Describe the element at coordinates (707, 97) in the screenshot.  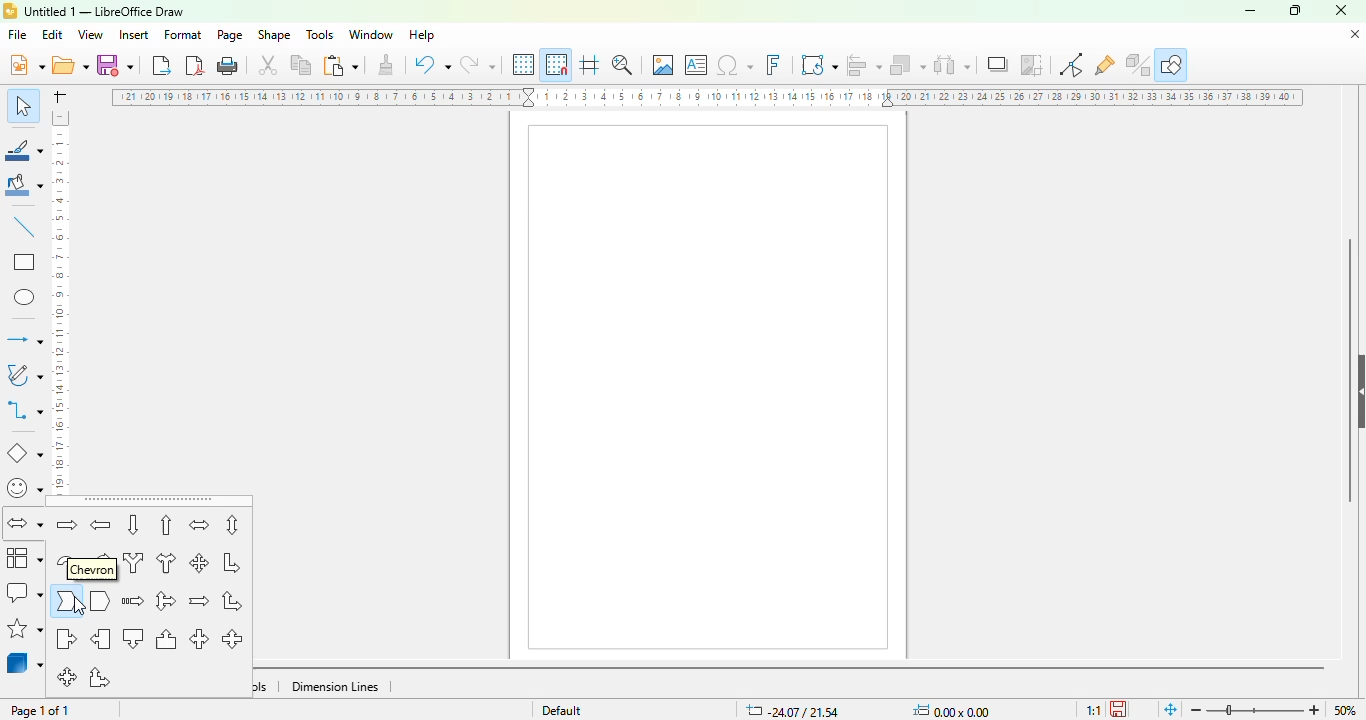
I see `ruler` at that location.